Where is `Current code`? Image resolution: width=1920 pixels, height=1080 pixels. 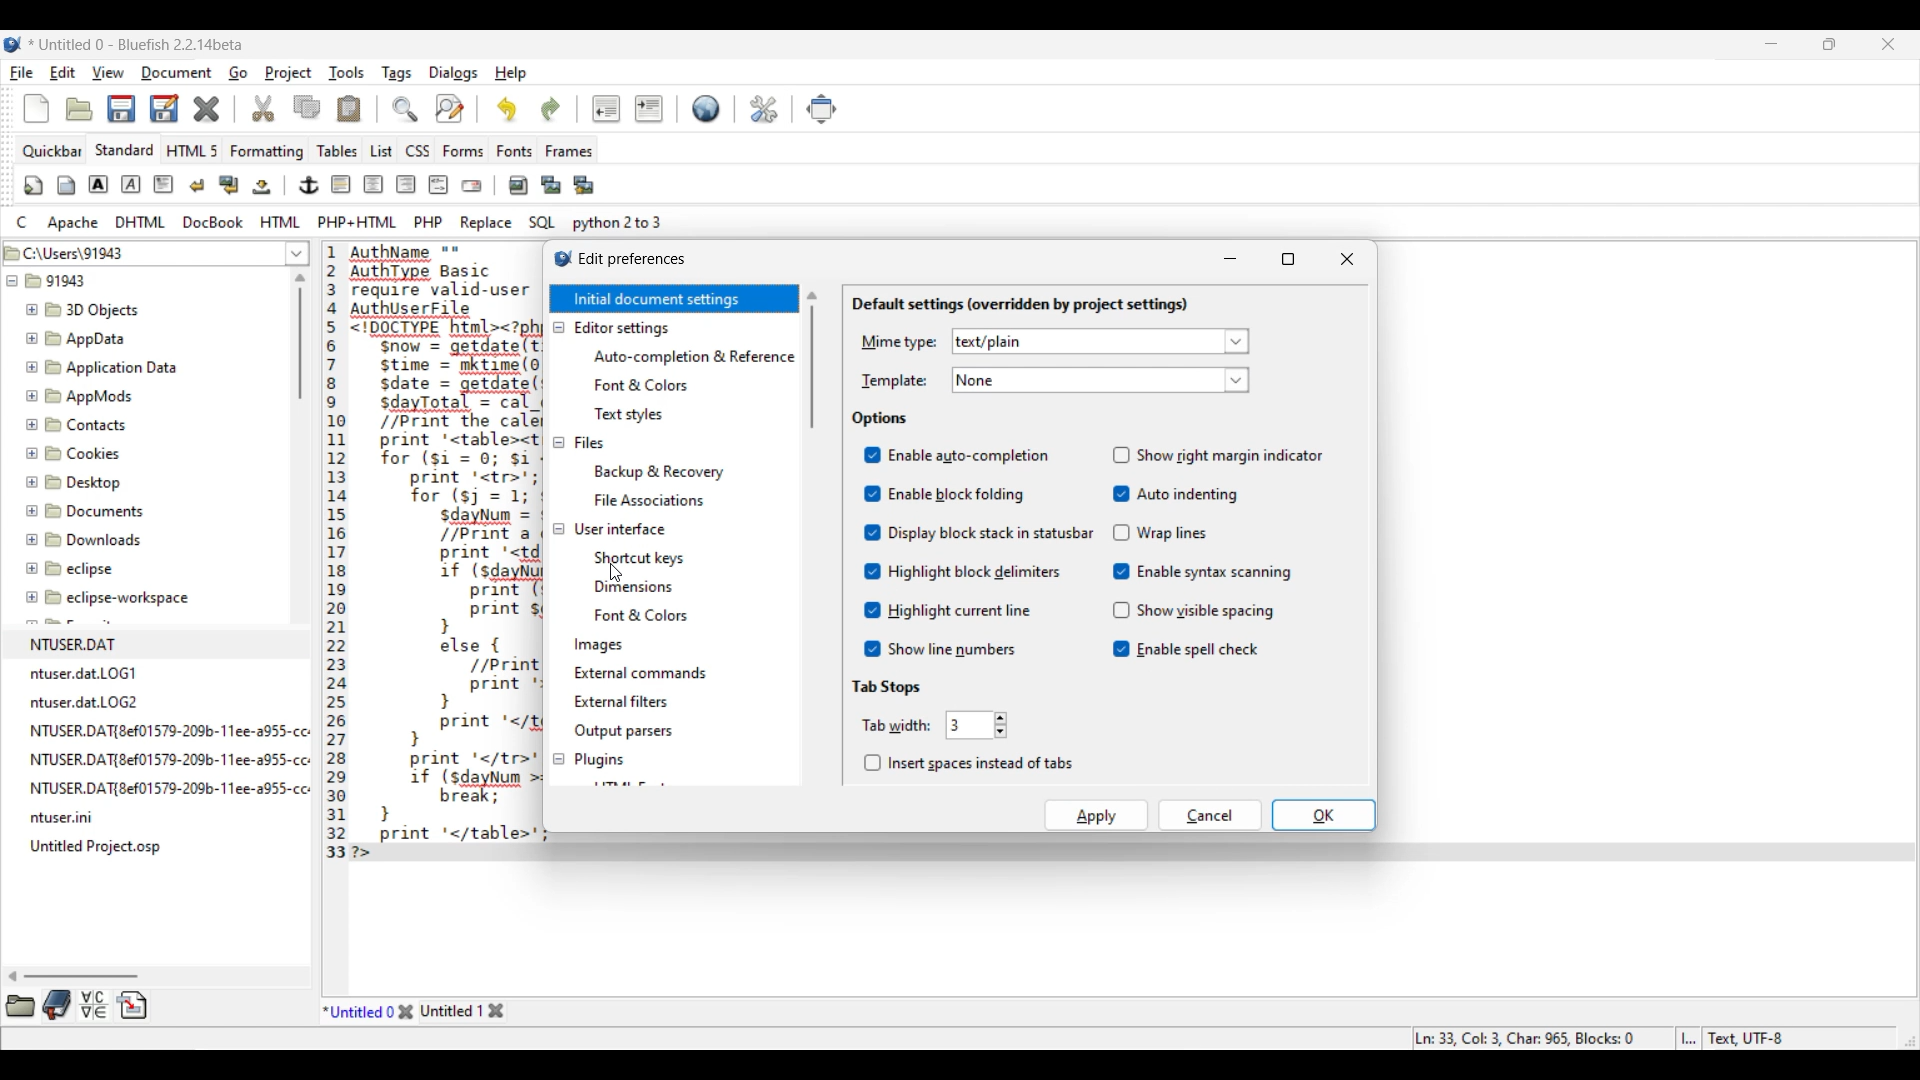
Current code is located at coordinates (425, 554).